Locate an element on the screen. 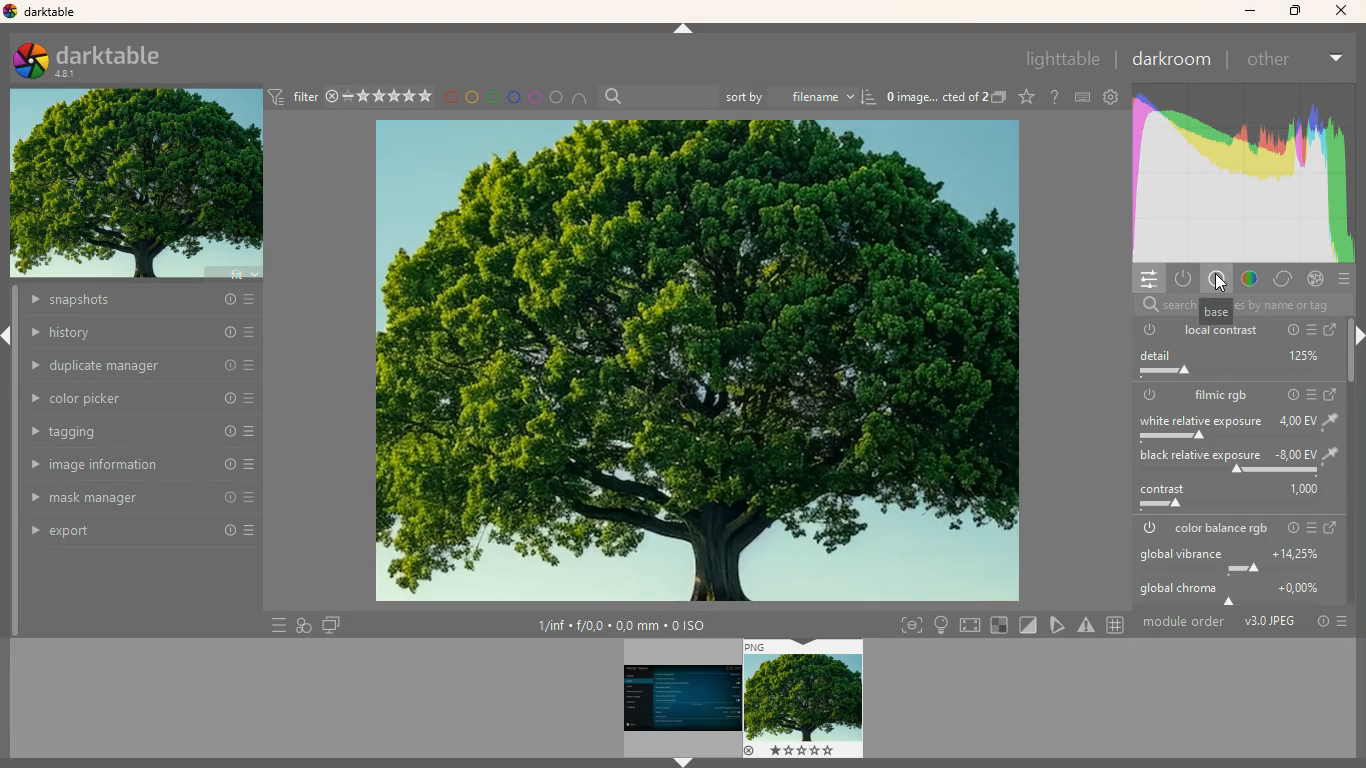 This screenshot has height=768, width=1366. screen is located at coordinates (972, 626).